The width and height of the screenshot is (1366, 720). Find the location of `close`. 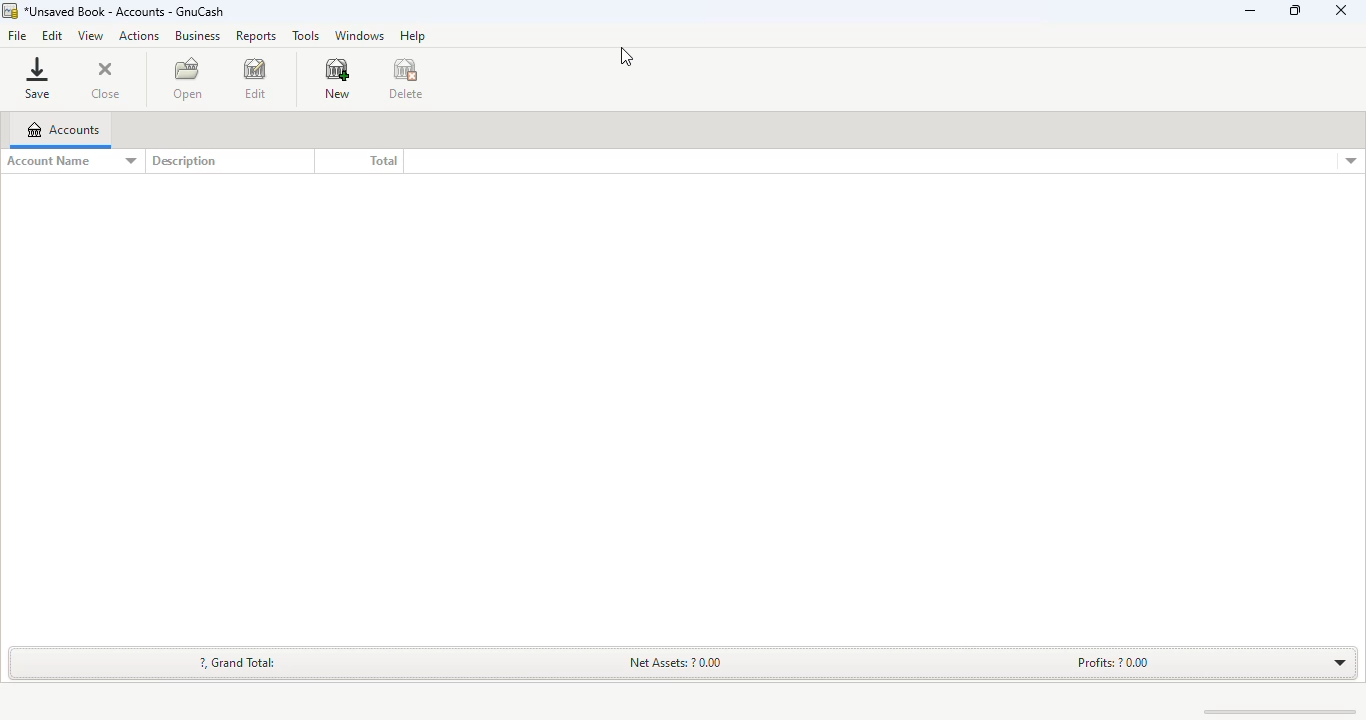

close is located at coordinates (1341, 11).